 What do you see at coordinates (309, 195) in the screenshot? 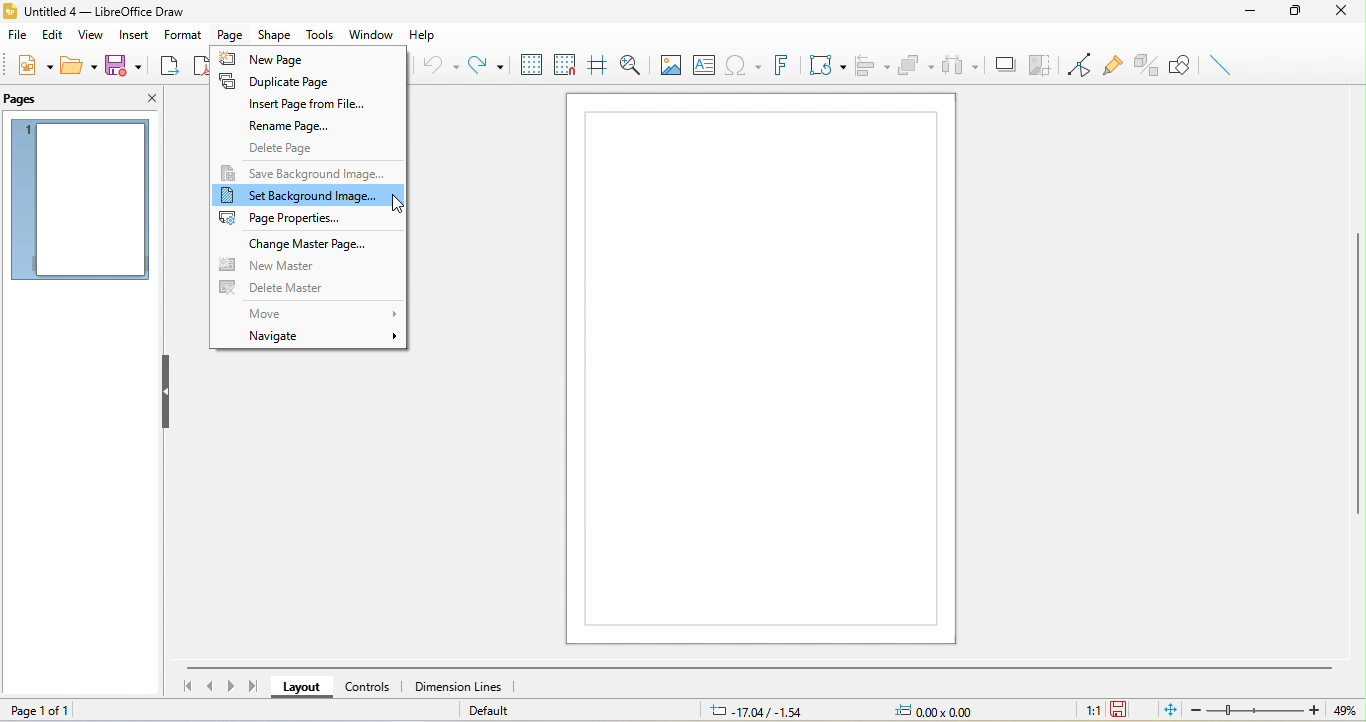
I see `set background image` at bounding box center [309, 195].